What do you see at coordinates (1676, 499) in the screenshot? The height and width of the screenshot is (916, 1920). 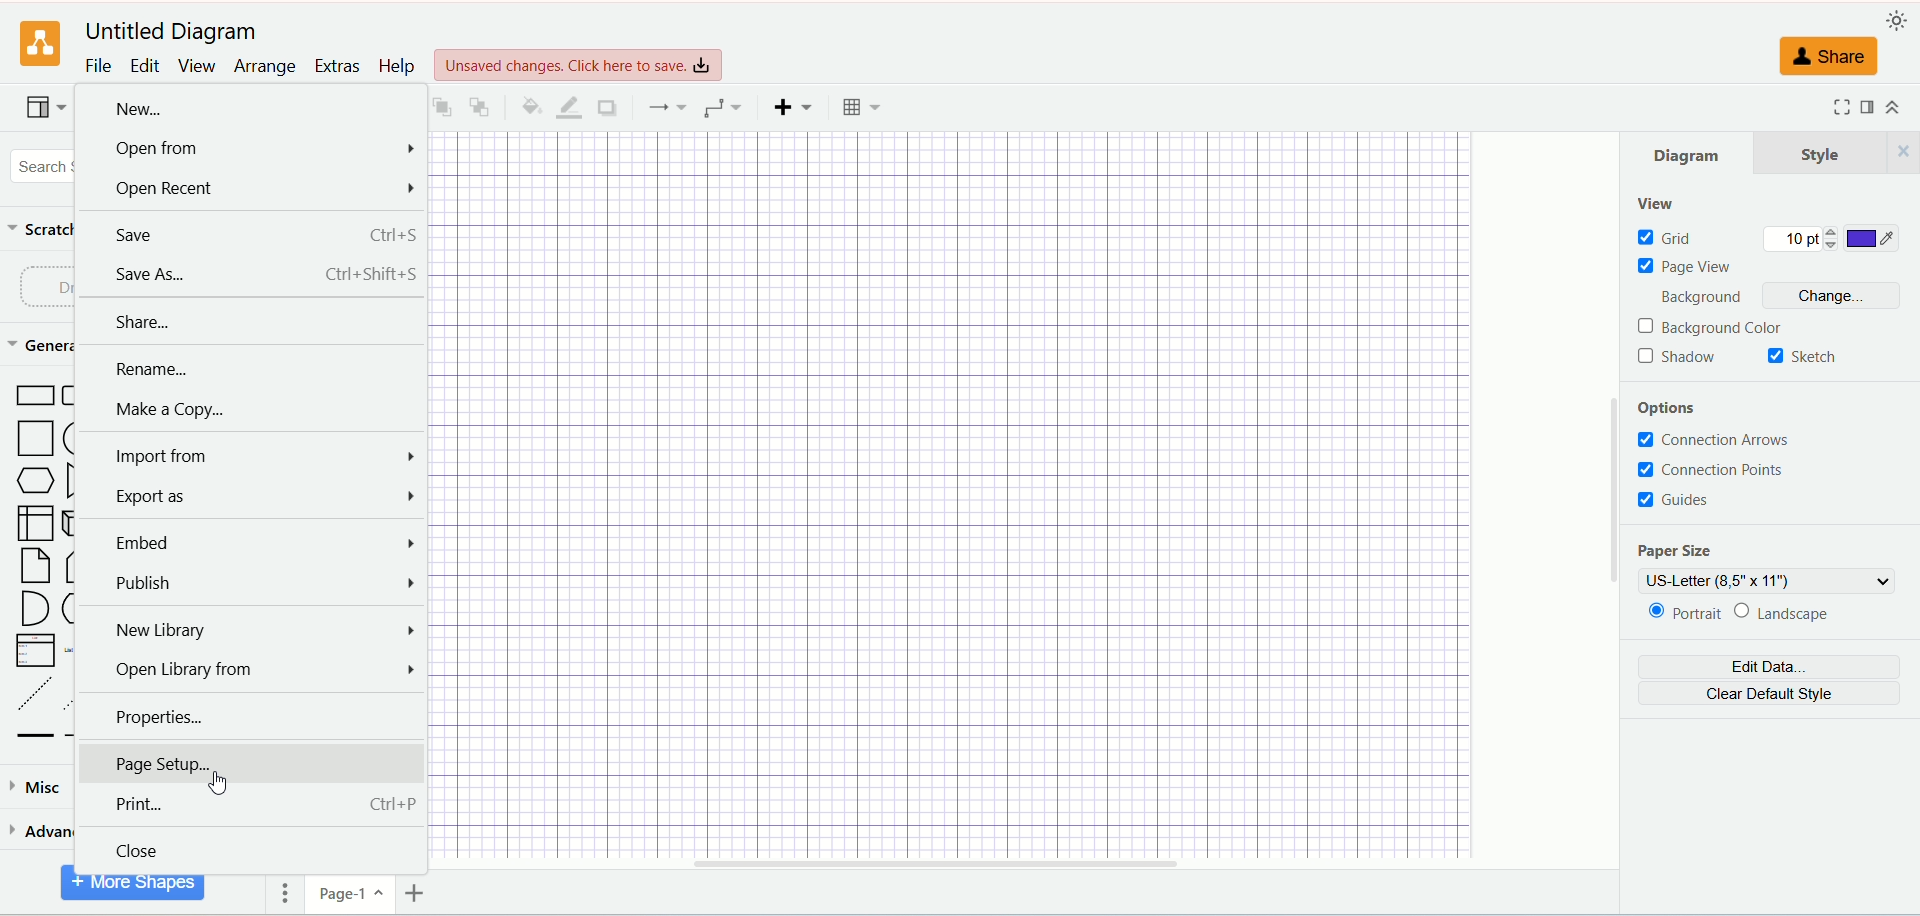 I see `guides` at bounding box center [1676, 499].